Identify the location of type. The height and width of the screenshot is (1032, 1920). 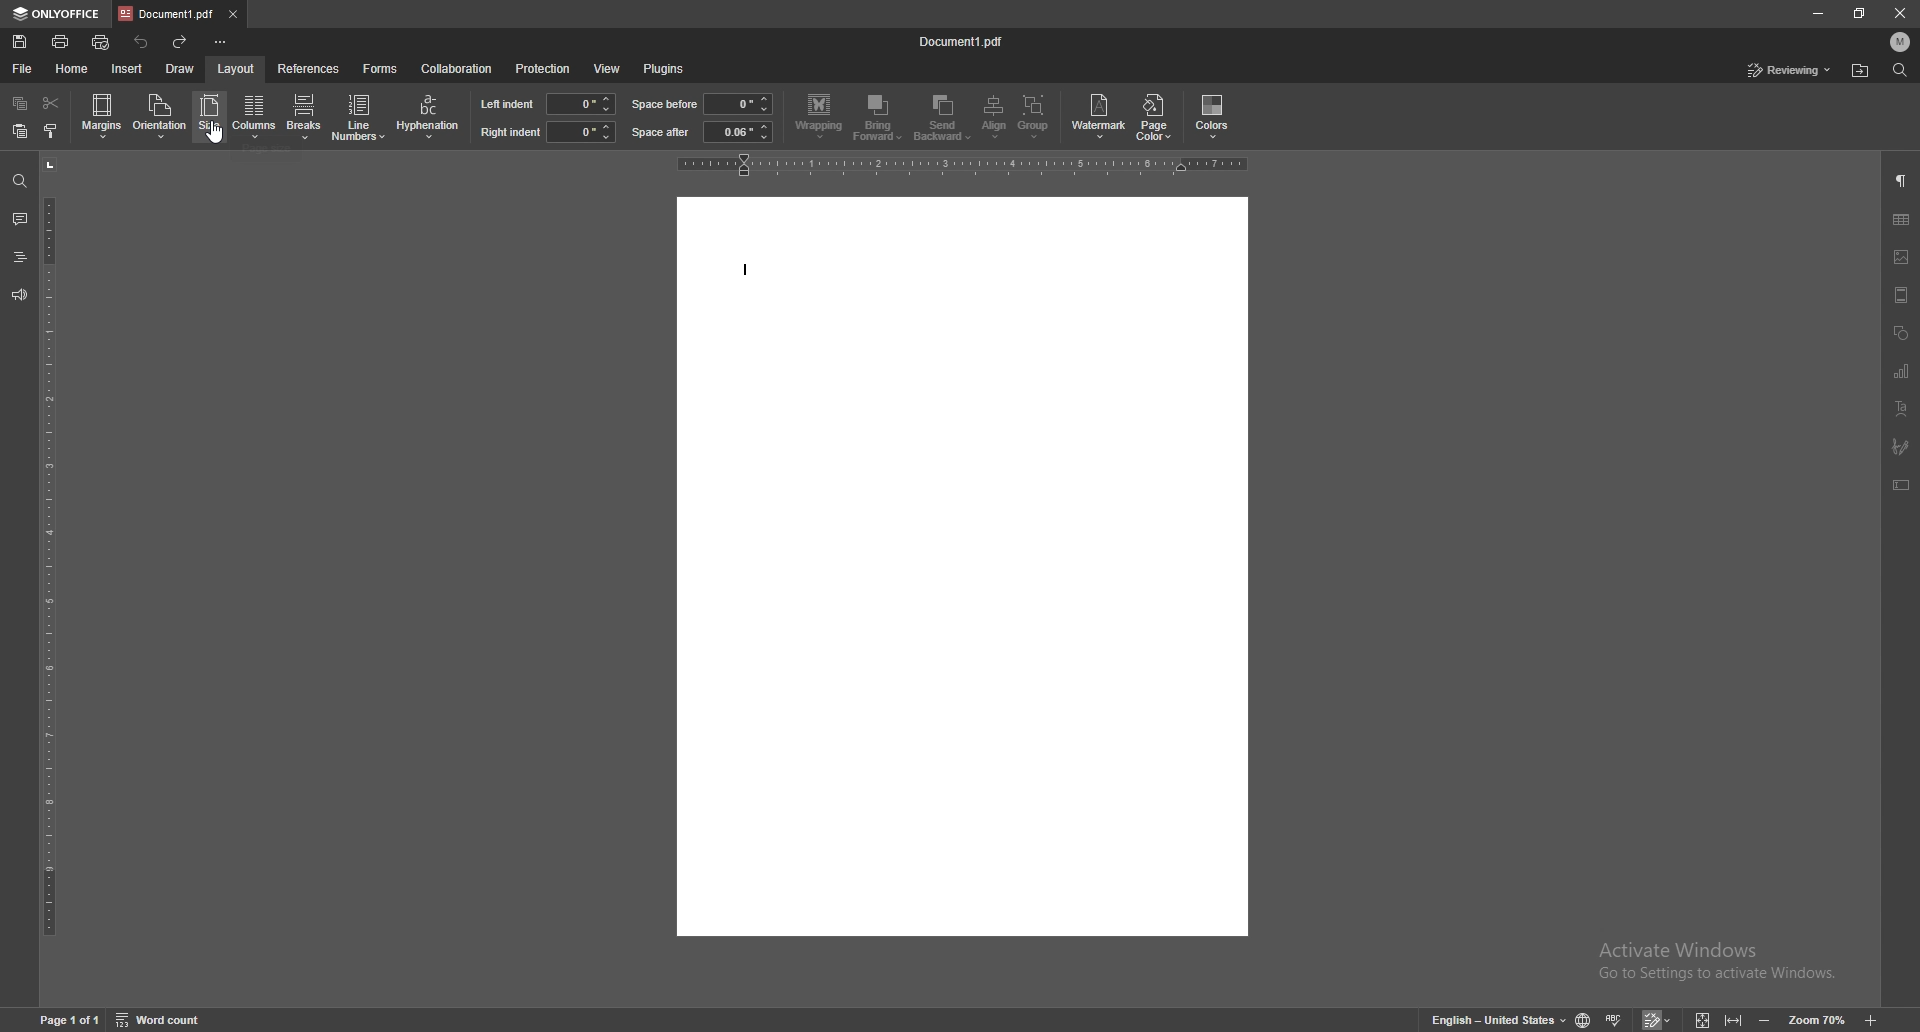
(750, 270).